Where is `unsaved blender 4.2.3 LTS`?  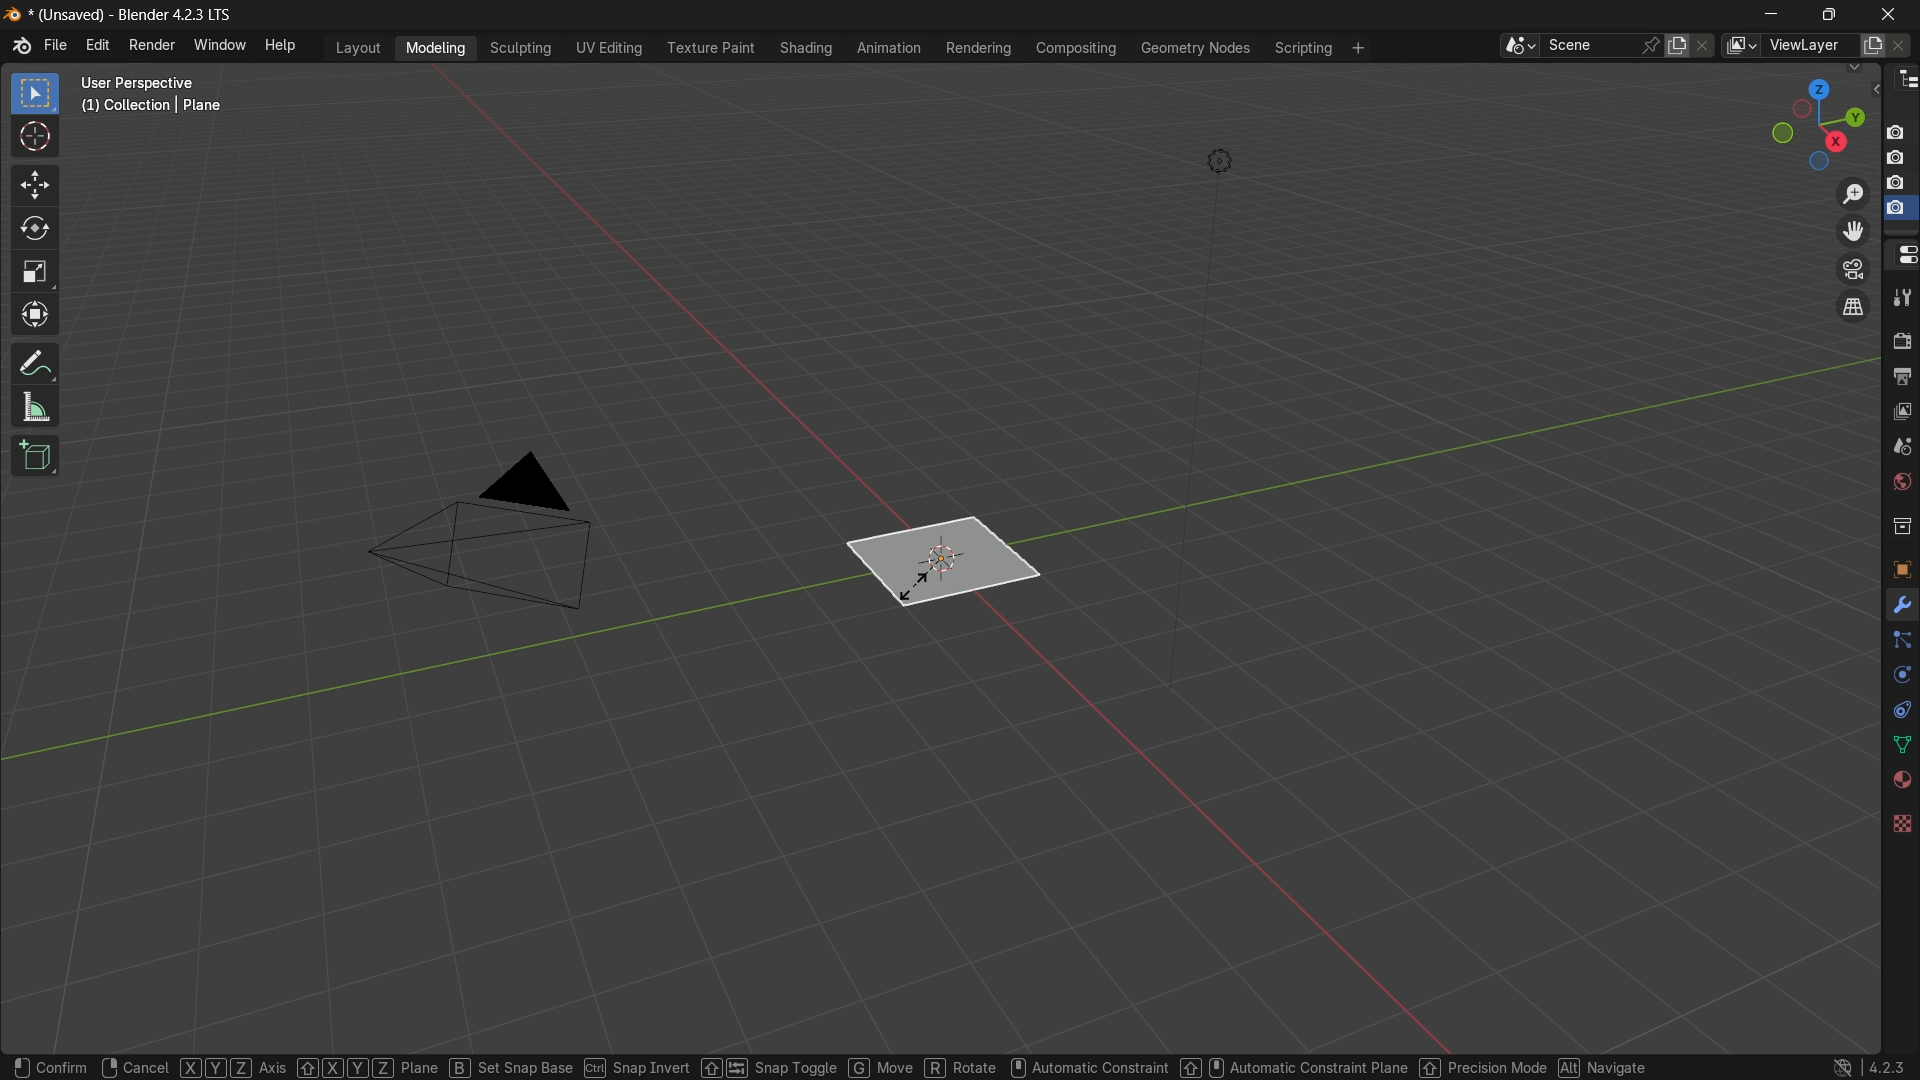 unsaved blender 4.2.3 LTS is located at coordinates (125, 14).